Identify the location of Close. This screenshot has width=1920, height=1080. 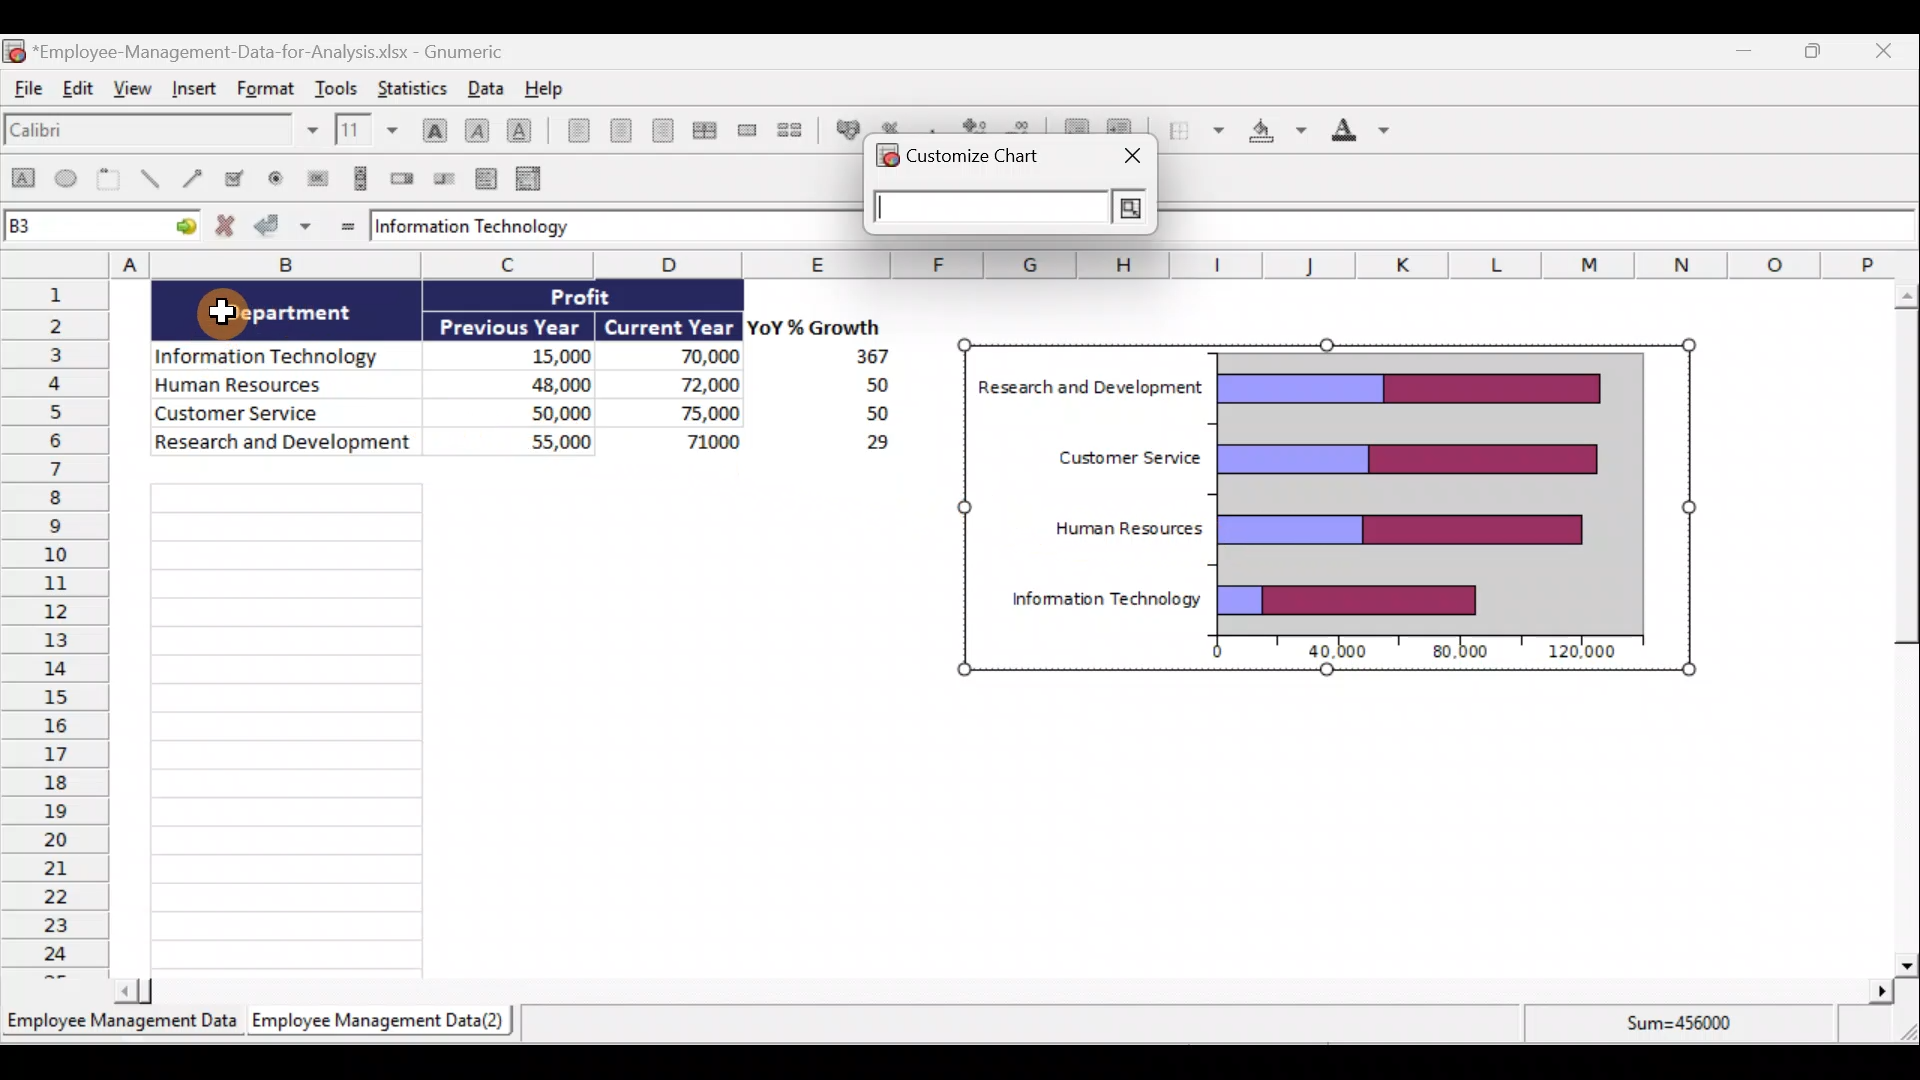
(1896, 50).